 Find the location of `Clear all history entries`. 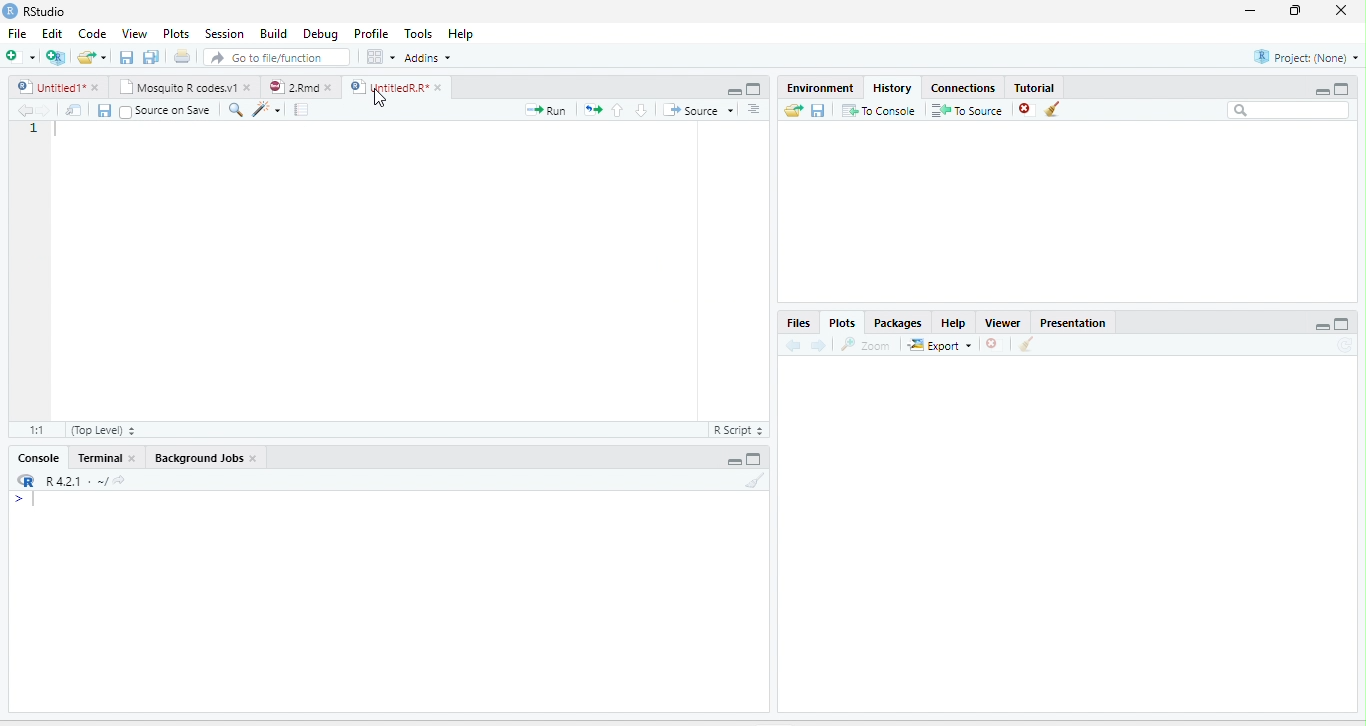

Clear all history entries is located at coordinates (1053, 109).